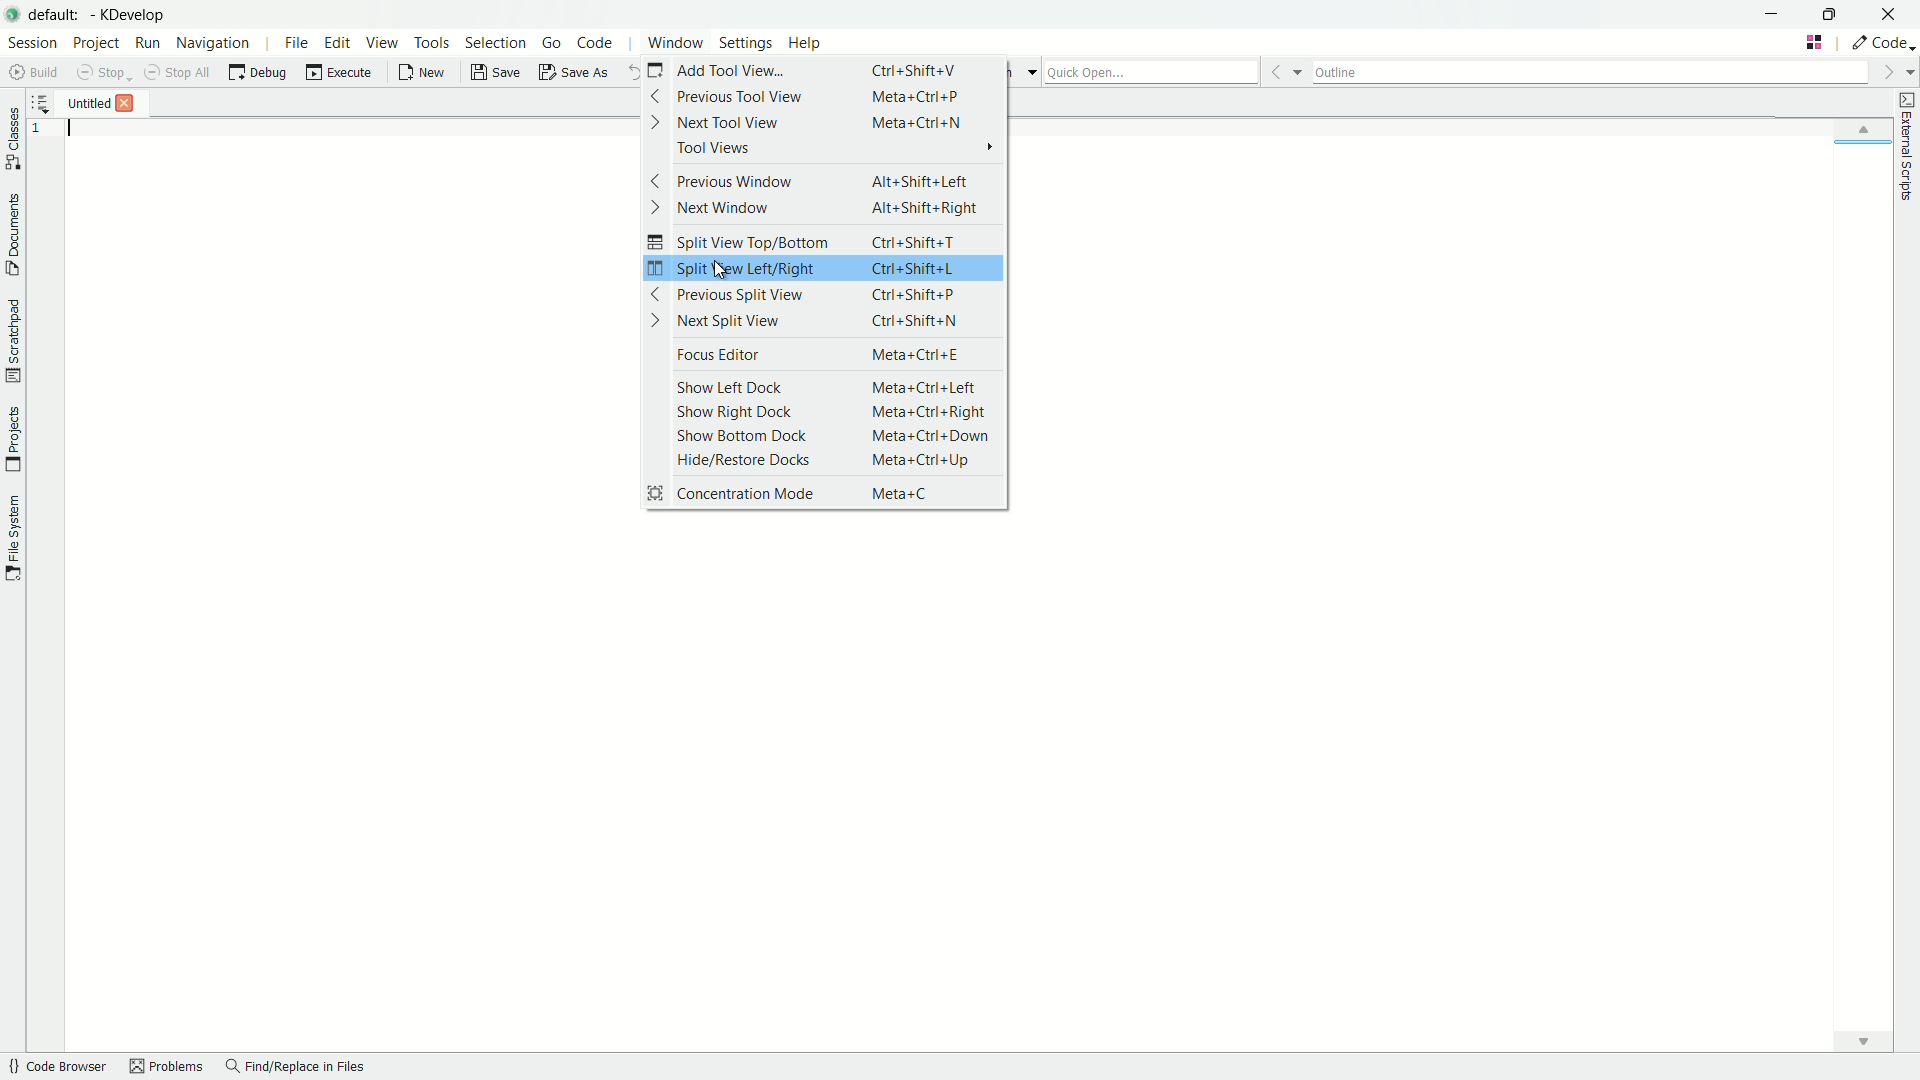  What do you see at coordinates (927, 408) in the screenshot?
I see `meta+Ctrl+Right` at bounding box center [927, 408].